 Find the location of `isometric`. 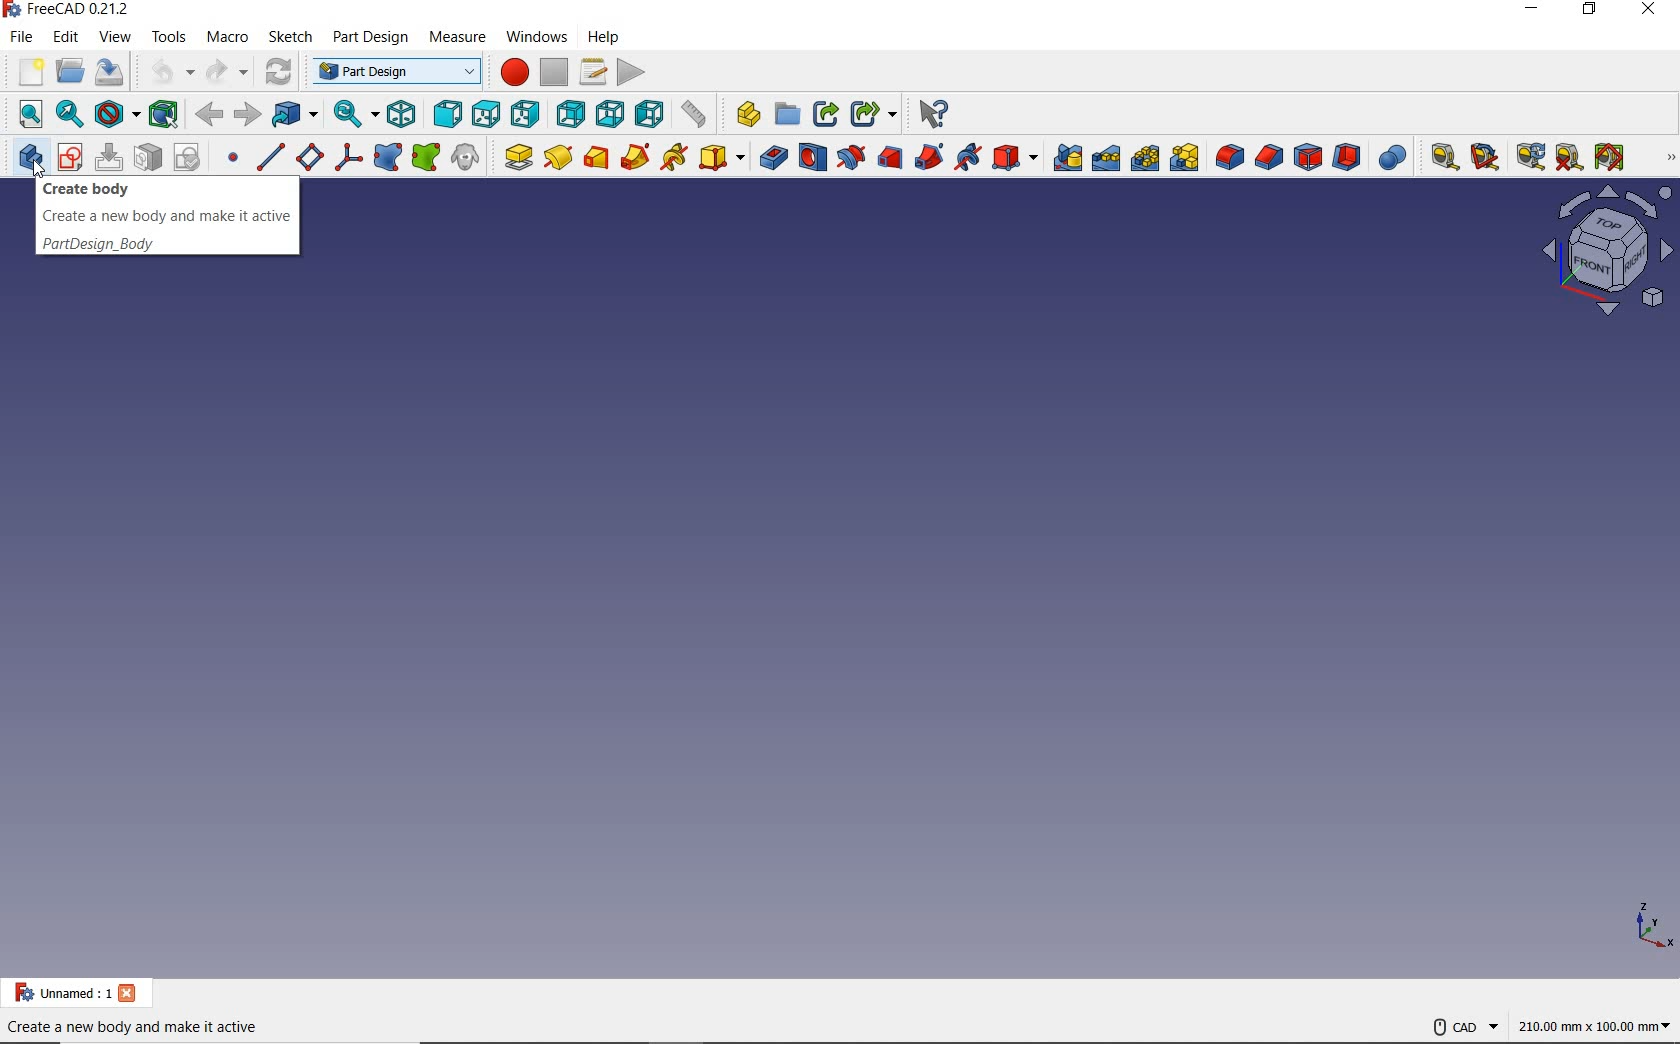

isometric is located at coordinates (403, 115).